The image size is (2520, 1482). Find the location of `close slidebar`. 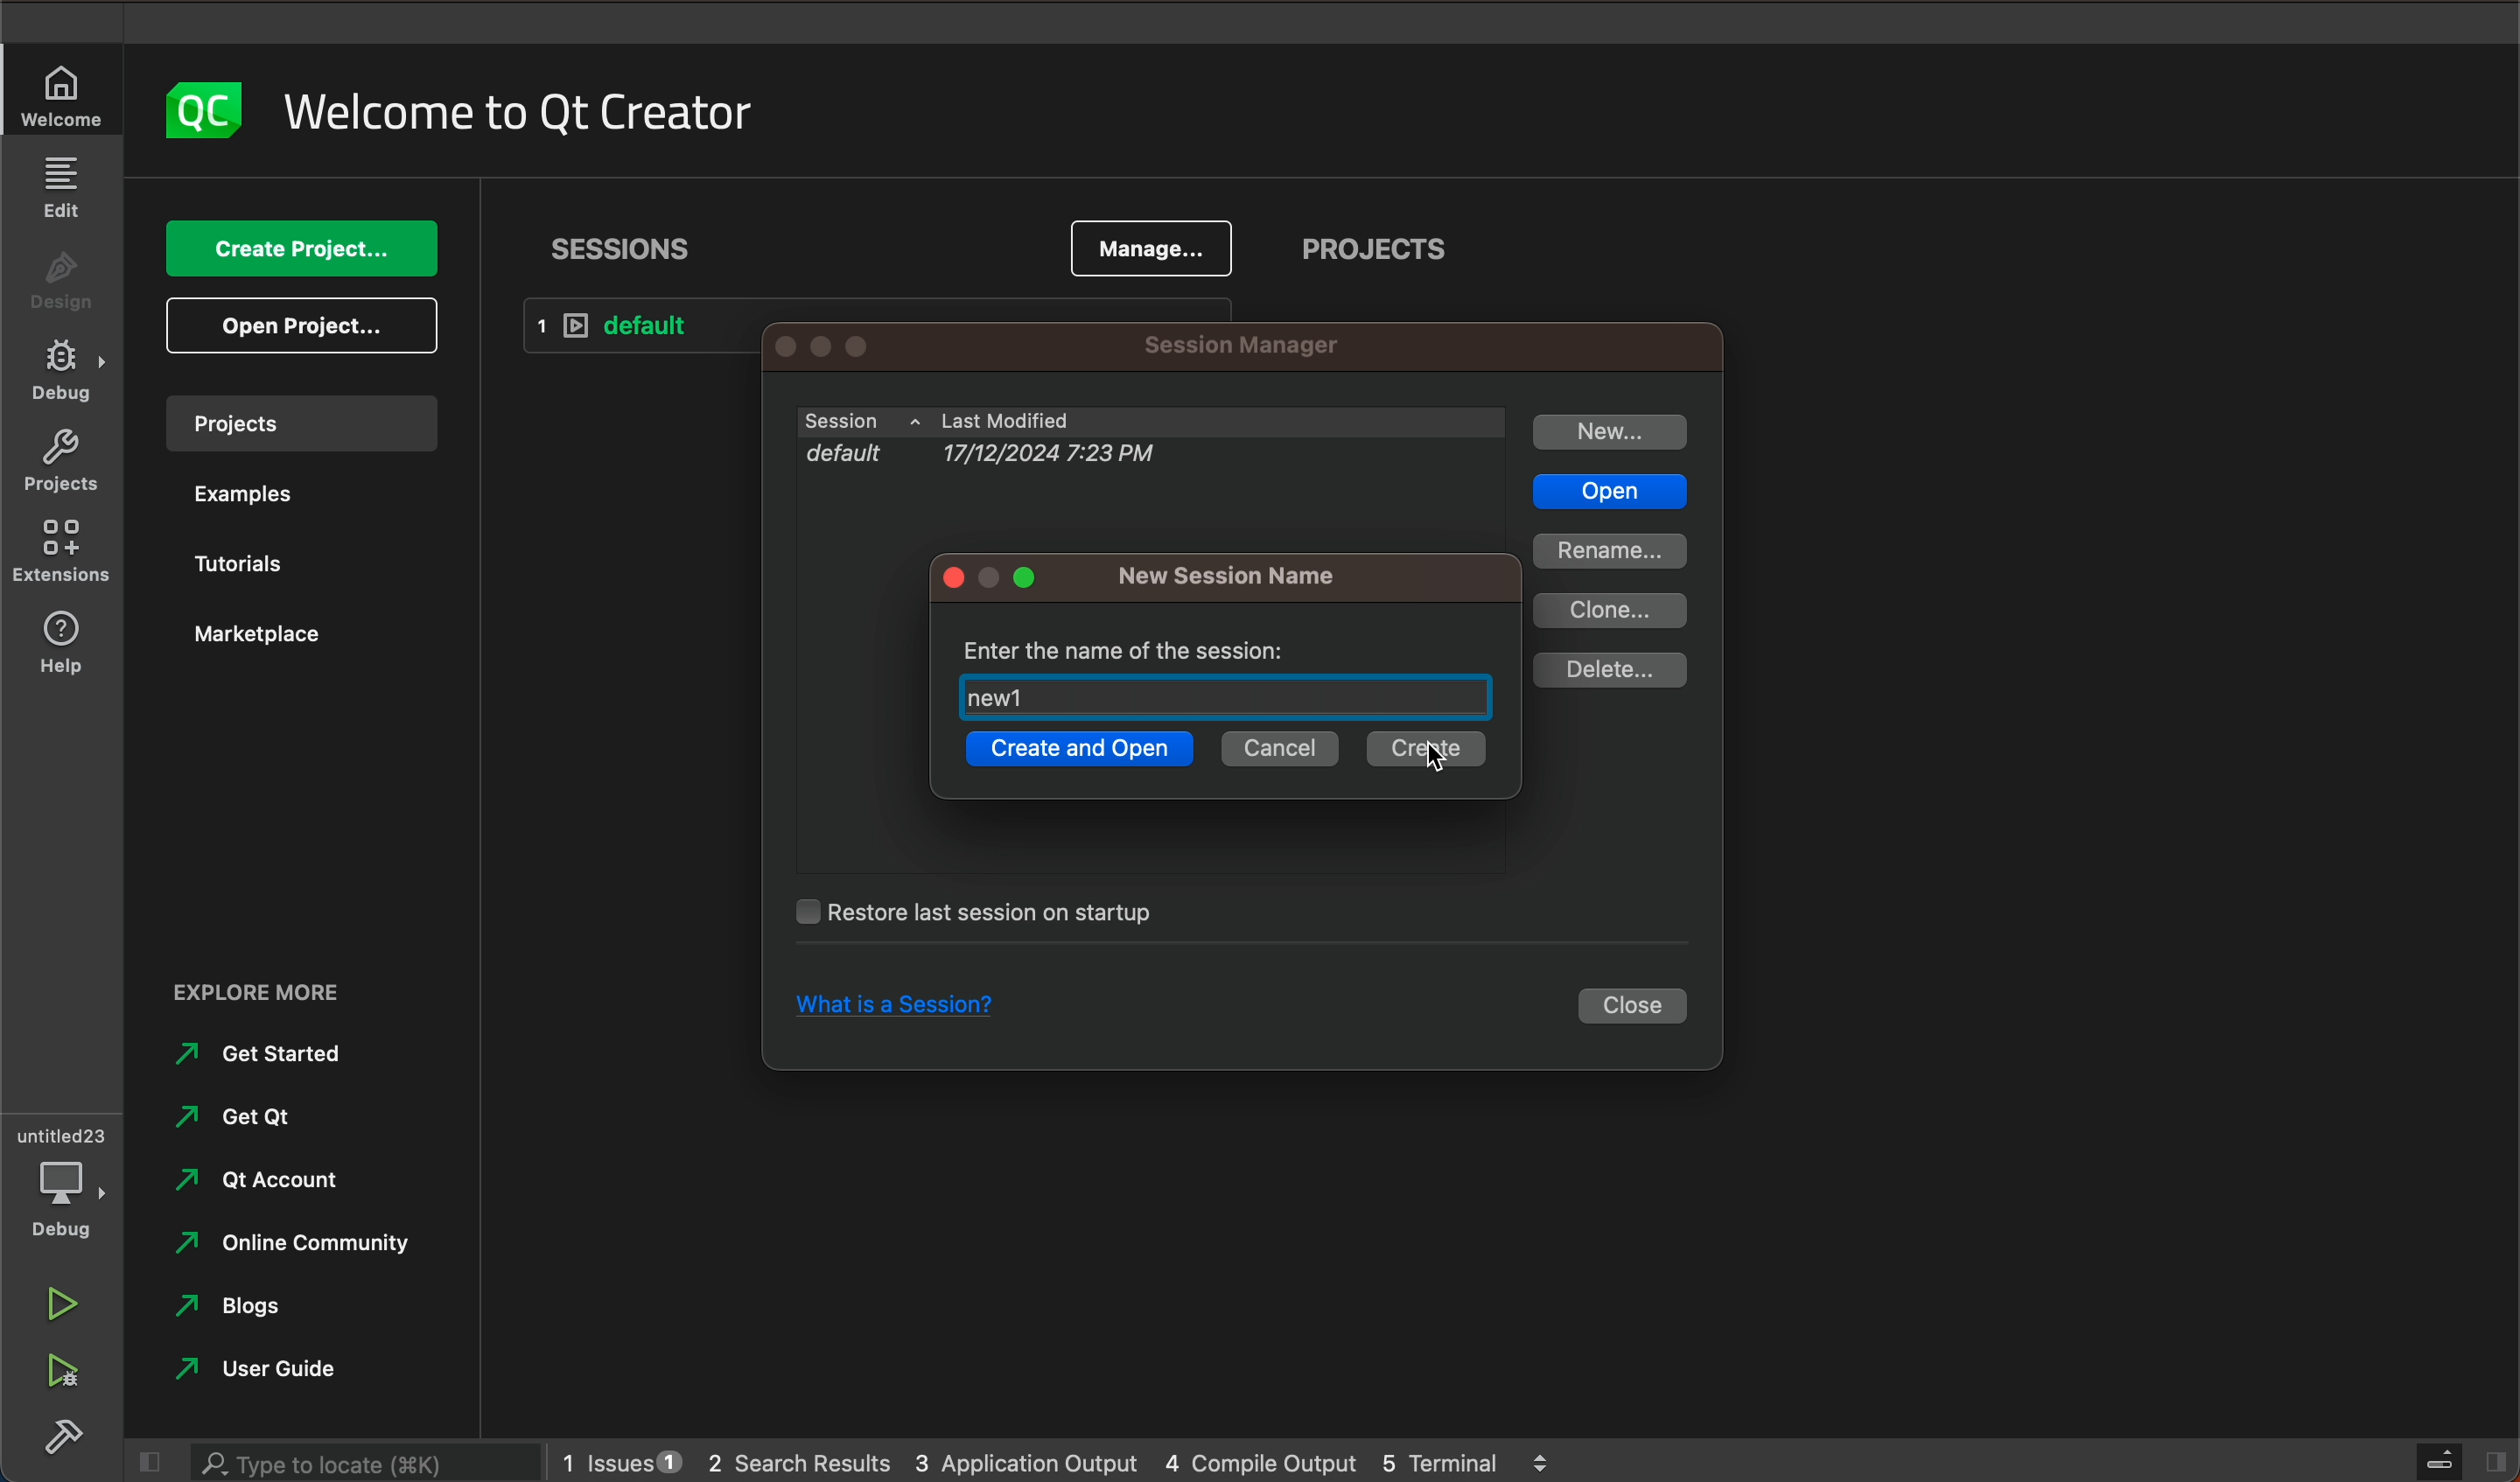

close slidebar is located at coordinates (2459, 1459).